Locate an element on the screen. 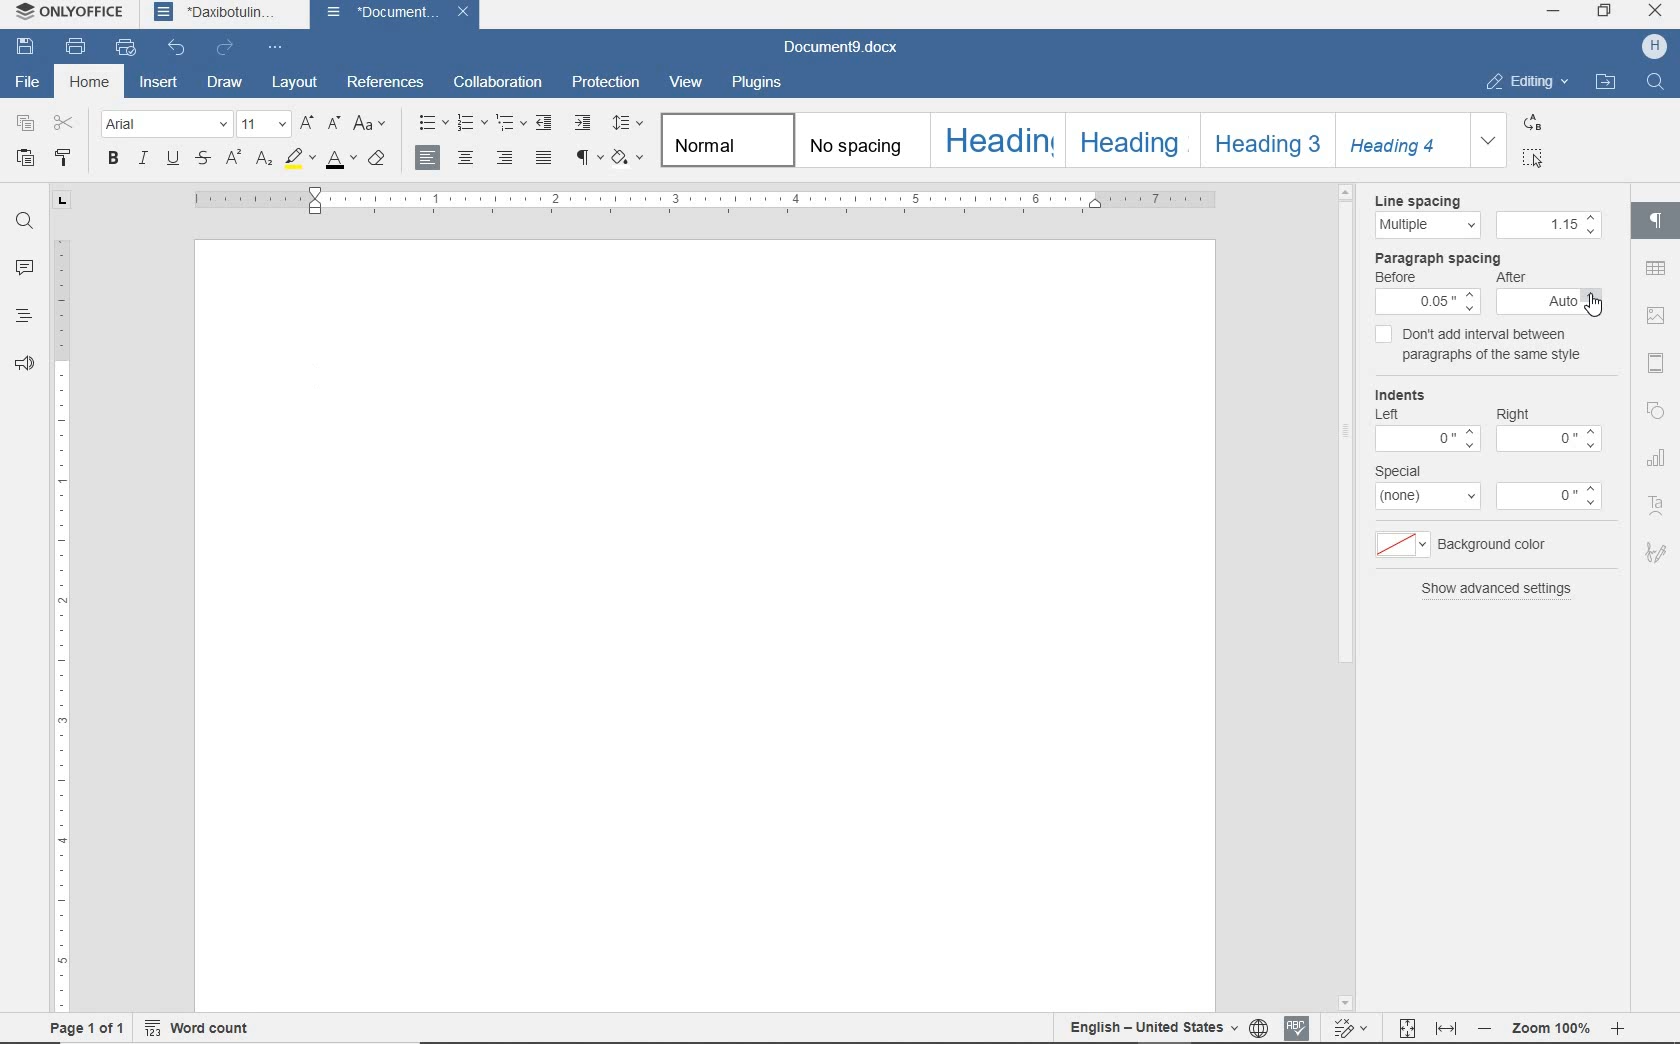 This screenshot has width=1680, height=1044. font is located at coordinates (164, 125).